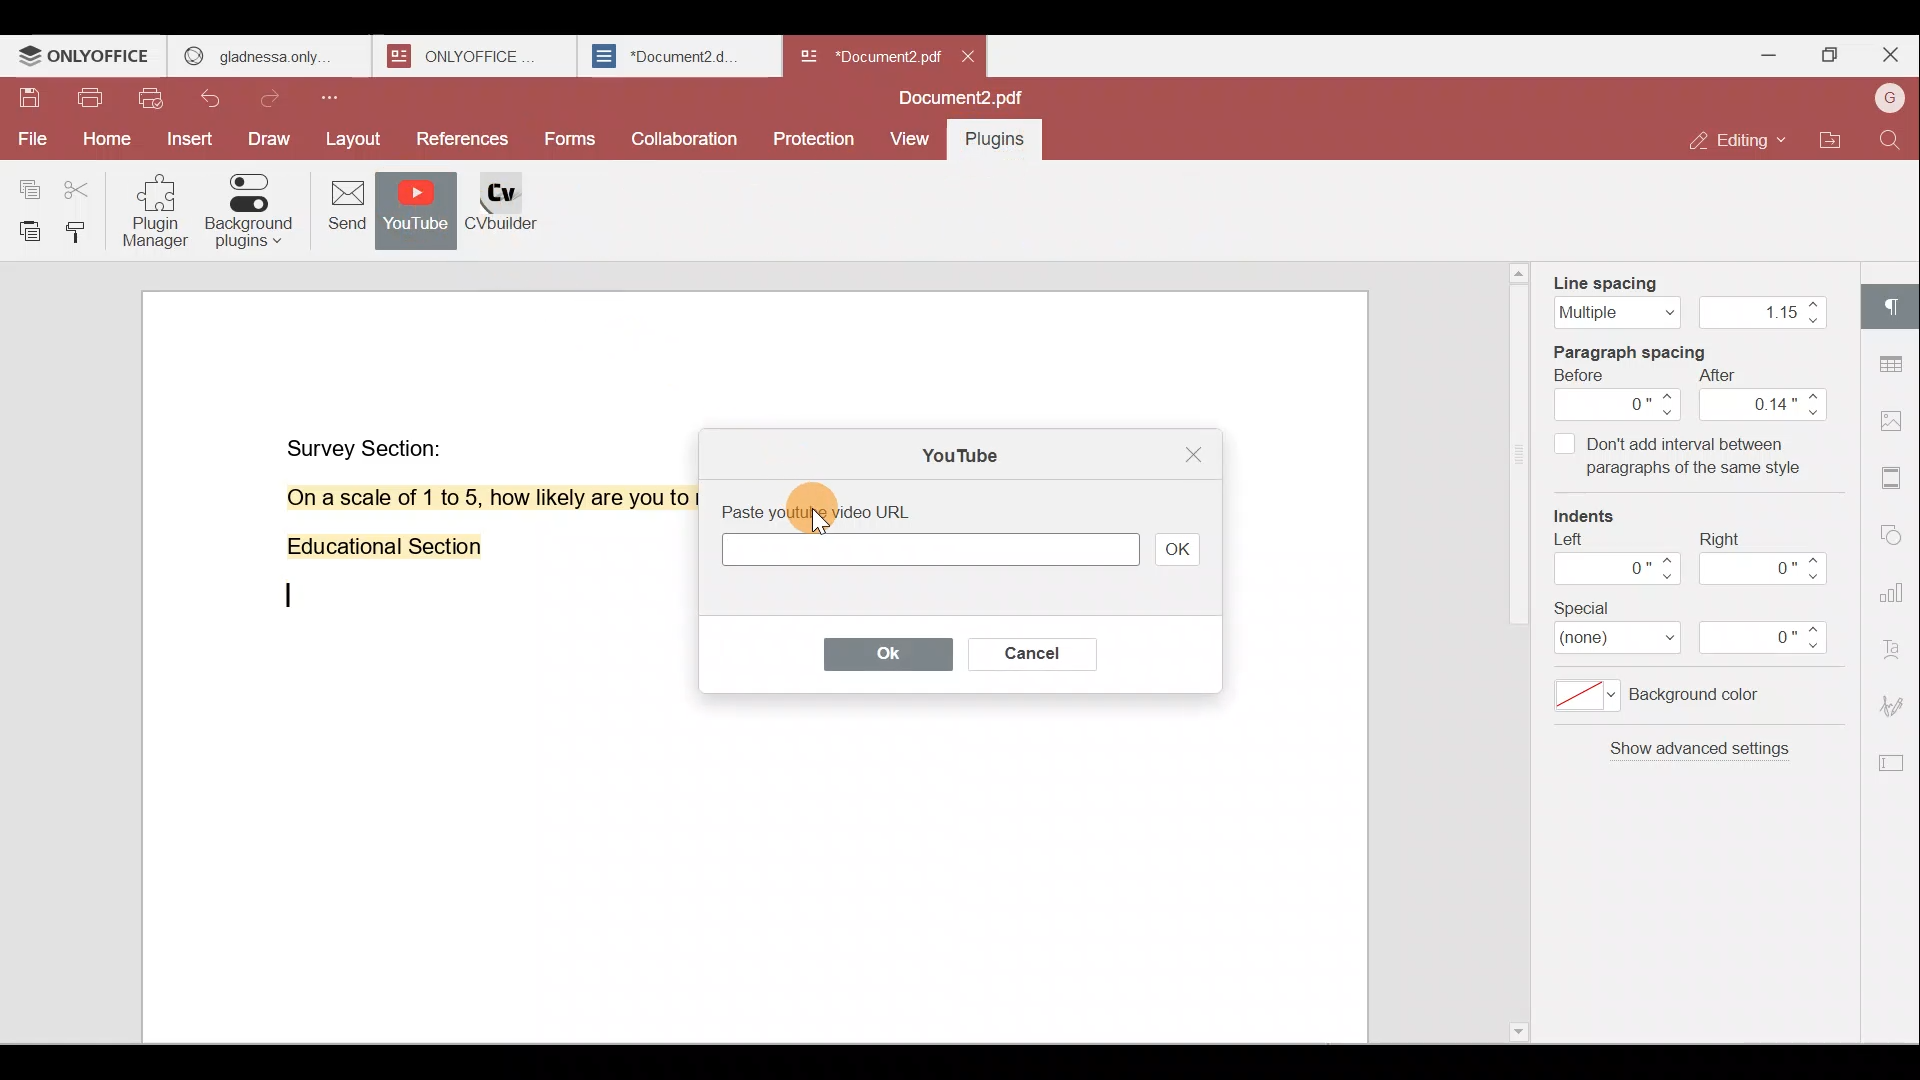 Image resolution: width=1920 pixels, height=1080 pixels. What do you see at coordinates (818, 133) in the screenshot?
I see `Protection` at bounding box center [818, 133].